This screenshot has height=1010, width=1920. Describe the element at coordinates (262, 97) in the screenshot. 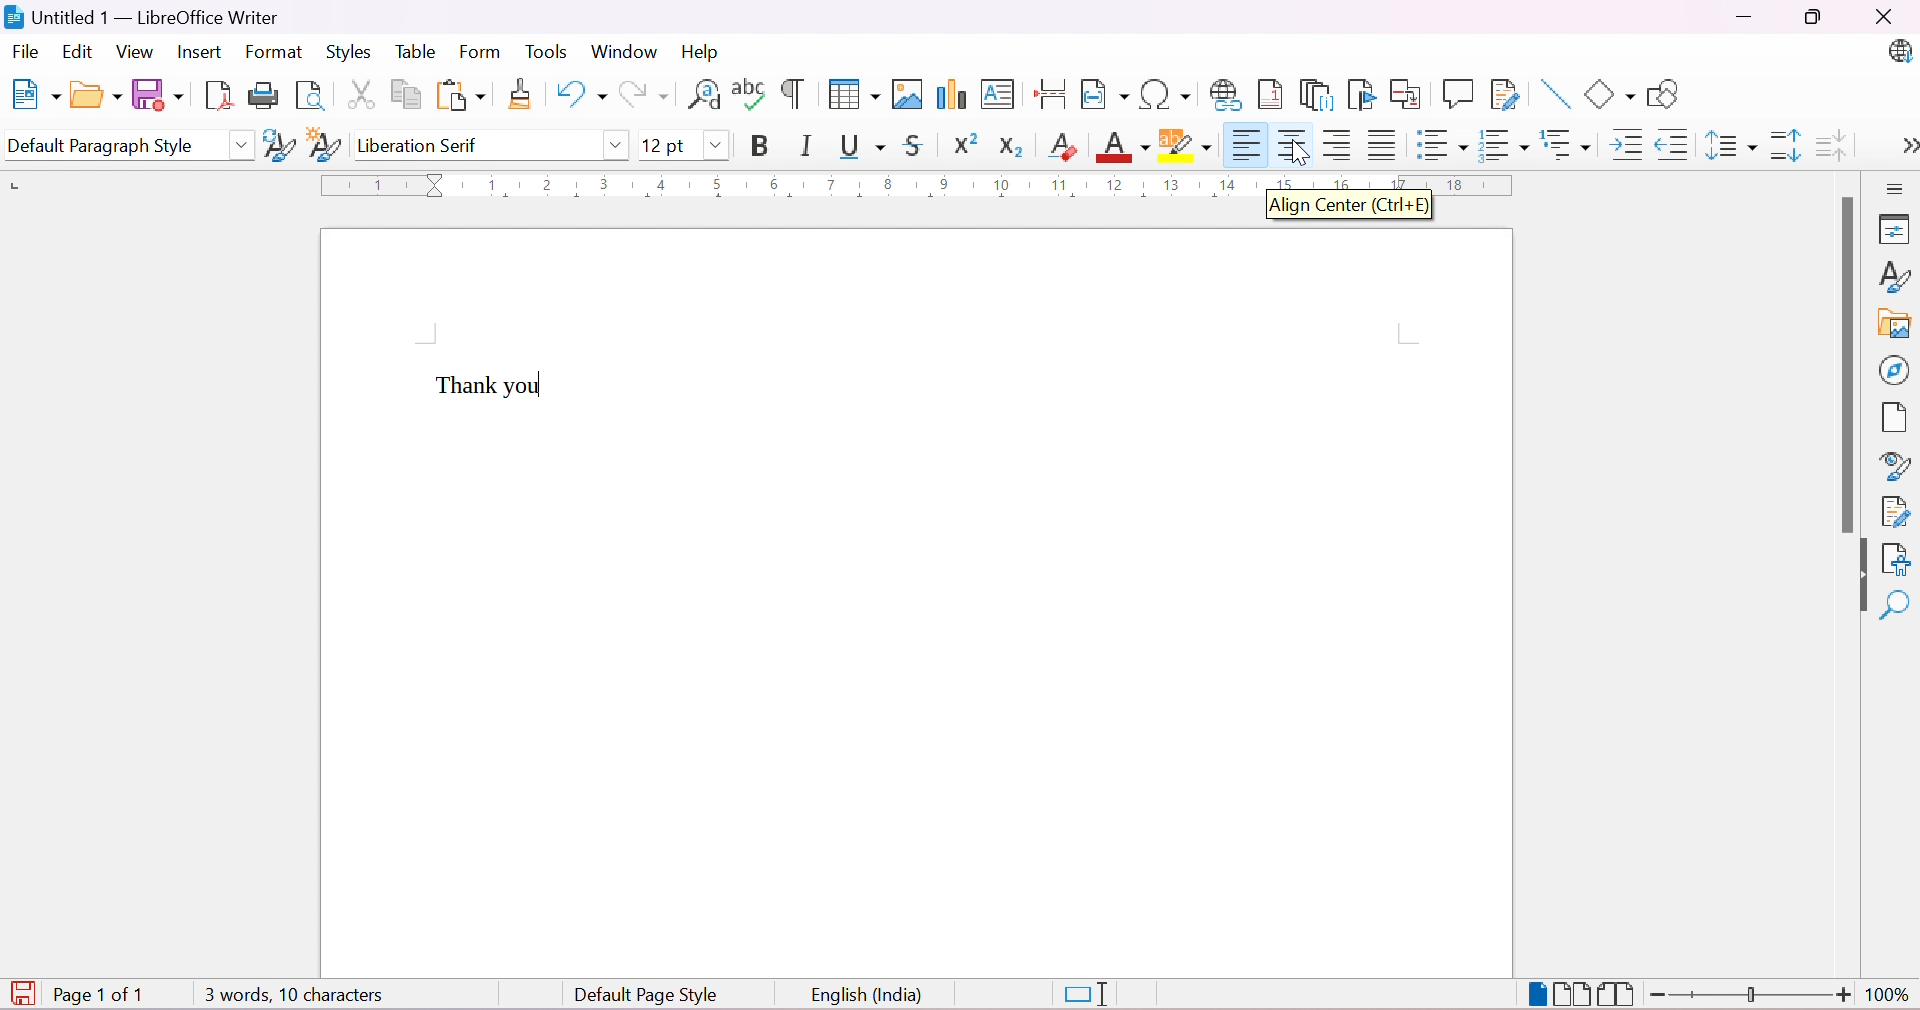

I see `Print` at that location.